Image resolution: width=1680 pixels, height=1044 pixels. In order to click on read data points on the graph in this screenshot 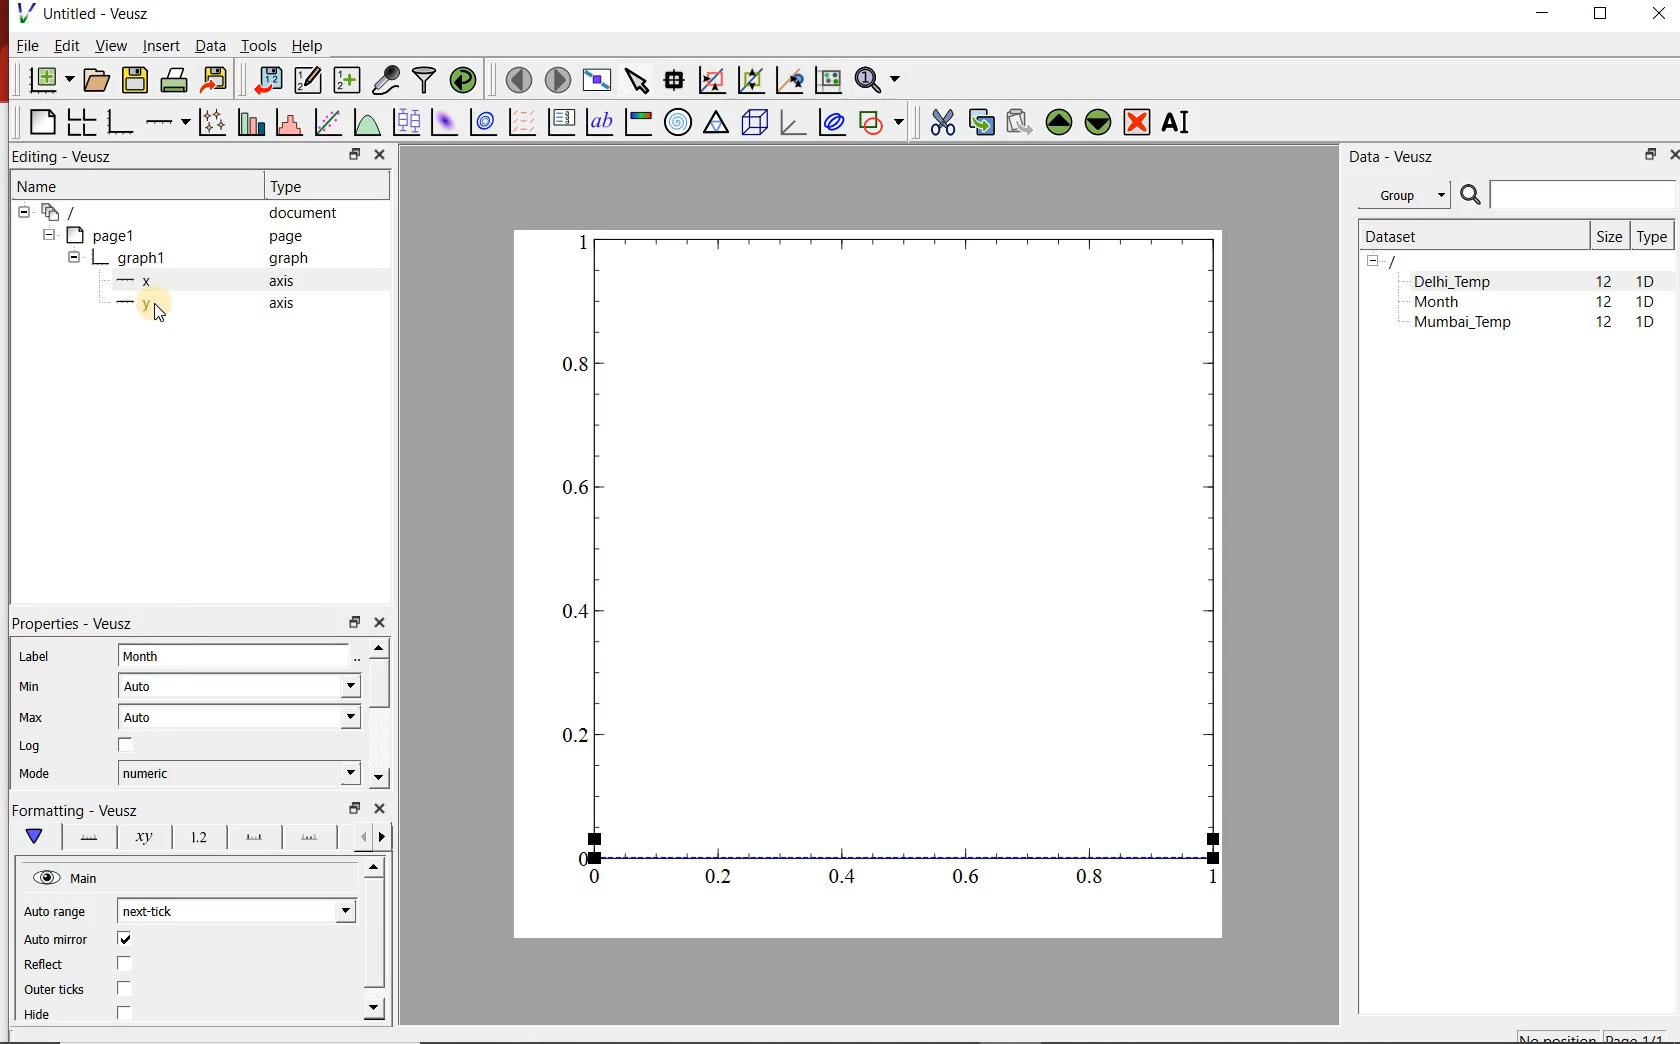, I will do `click(674, 80)`.